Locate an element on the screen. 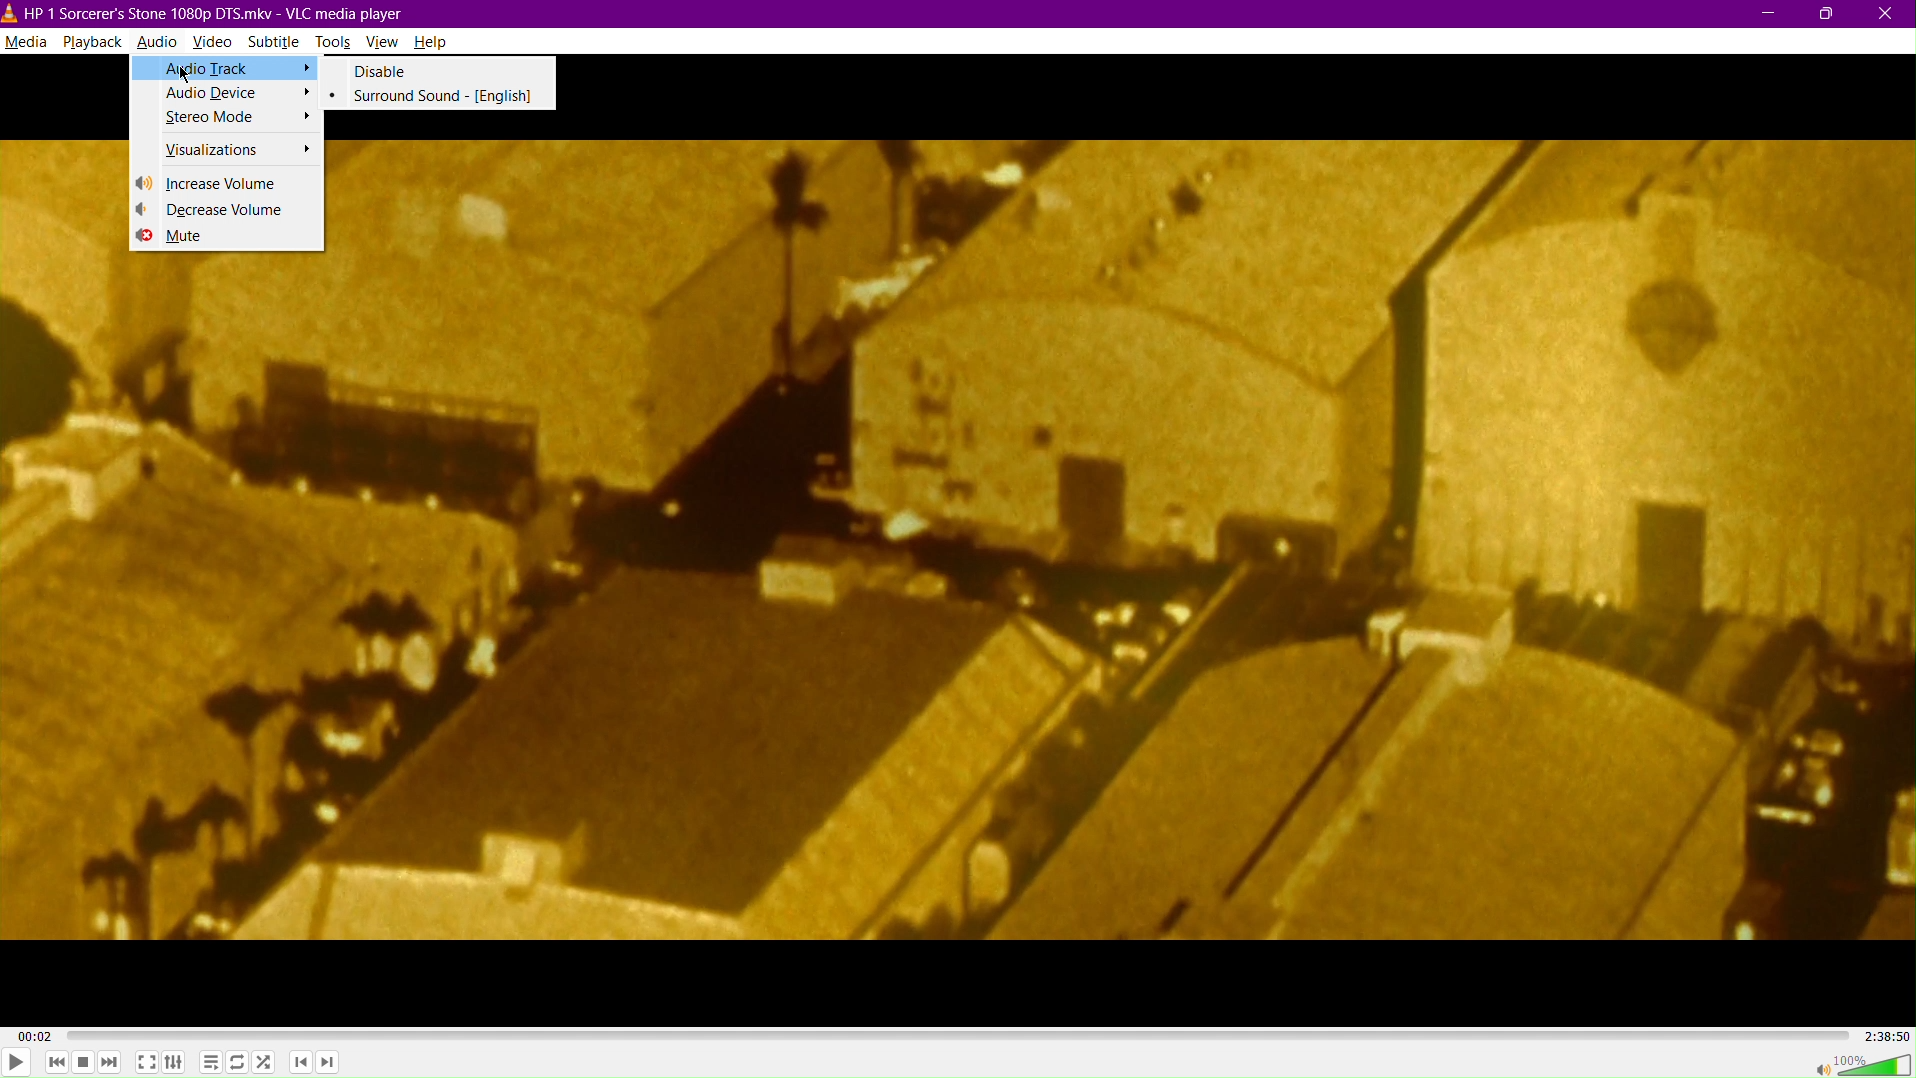  Cursor is located at coordinates (181, 73).